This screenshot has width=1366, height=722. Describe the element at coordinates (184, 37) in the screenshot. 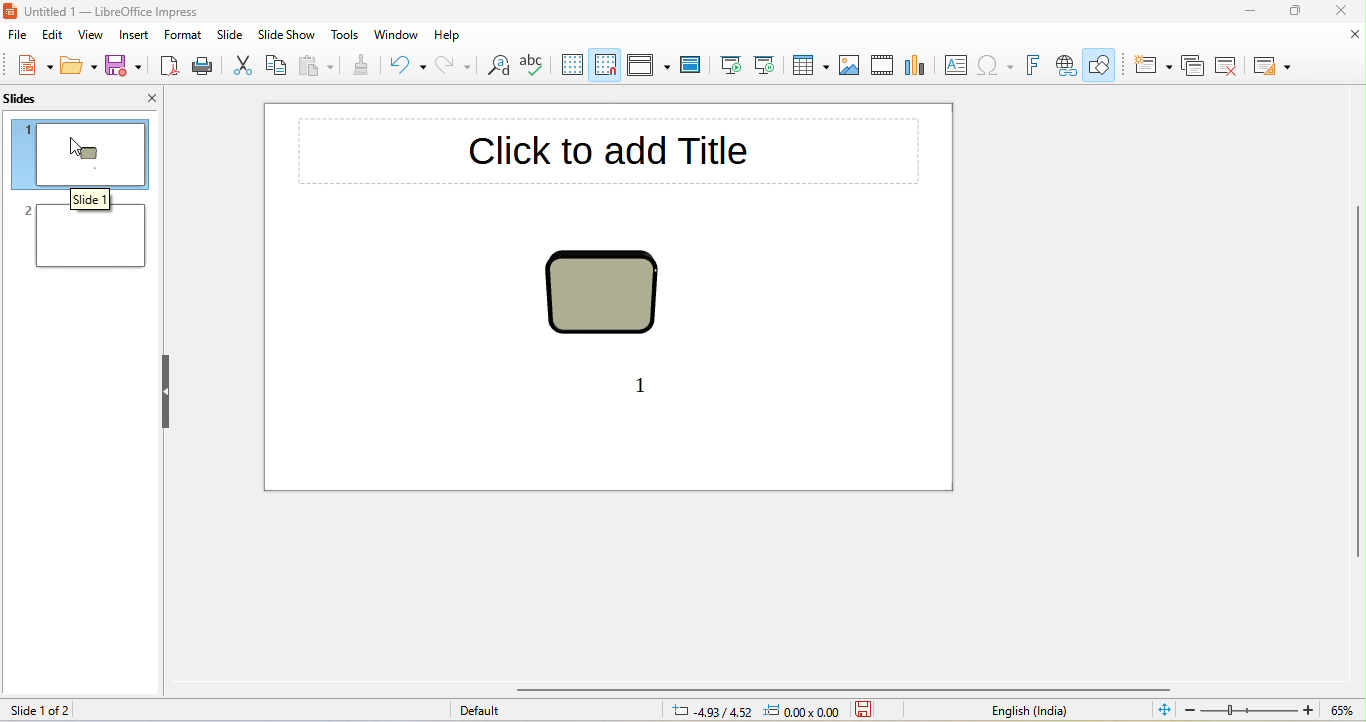

I see `format` at that location.